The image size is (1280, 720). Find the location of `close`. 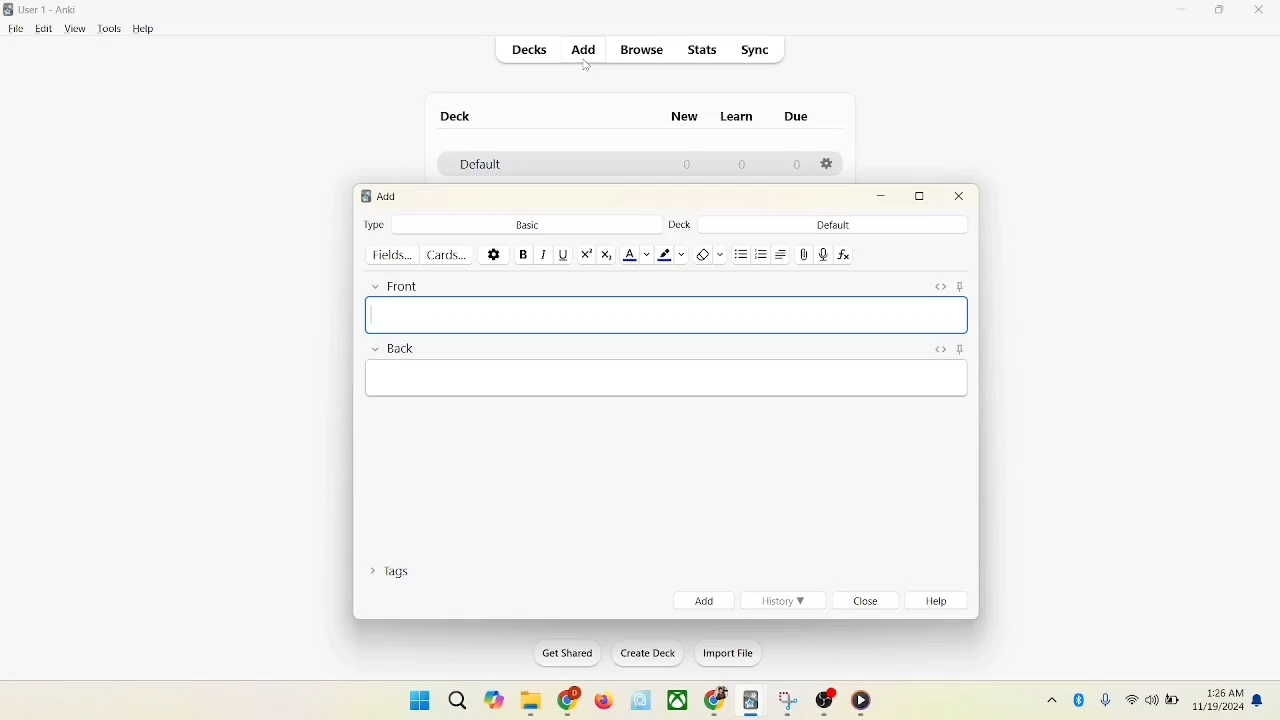

close is located at coordinates (1260, 11).